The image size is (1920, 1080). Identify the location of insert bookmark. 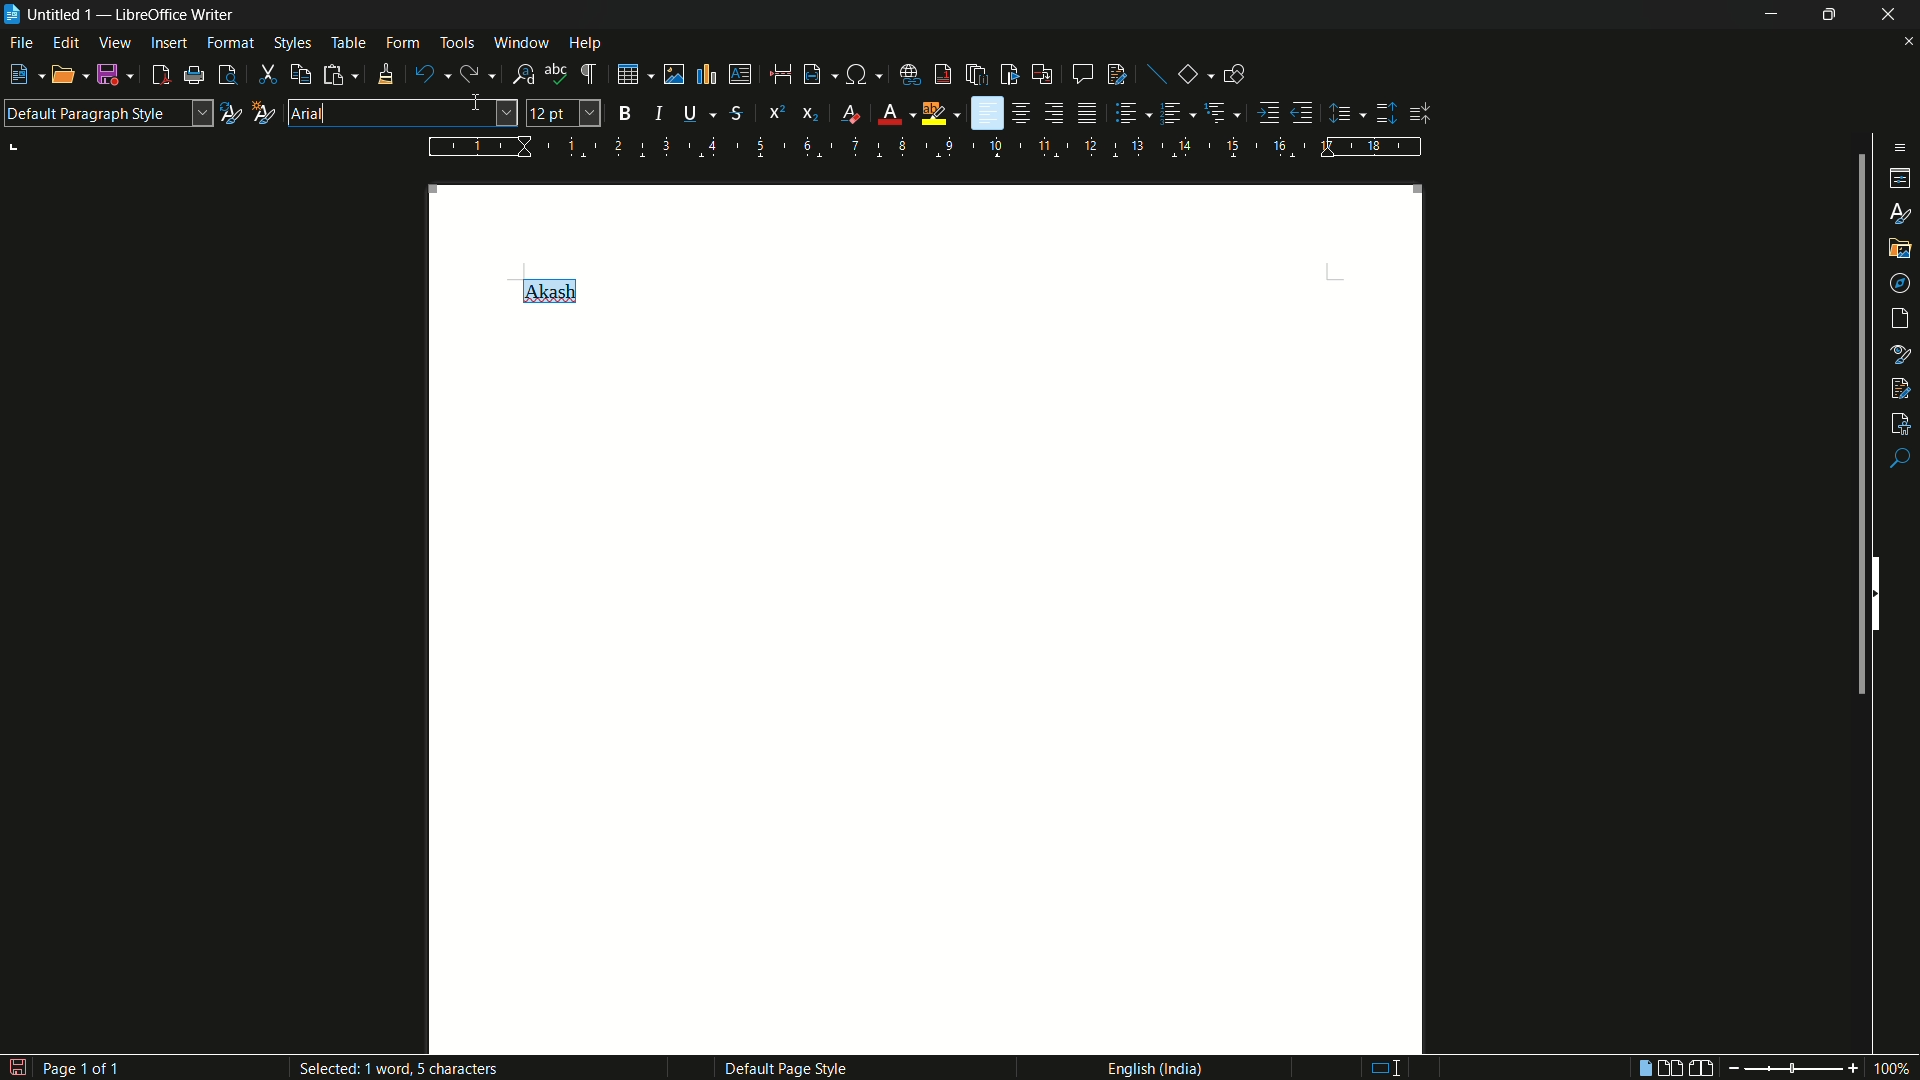
(1010, 74).